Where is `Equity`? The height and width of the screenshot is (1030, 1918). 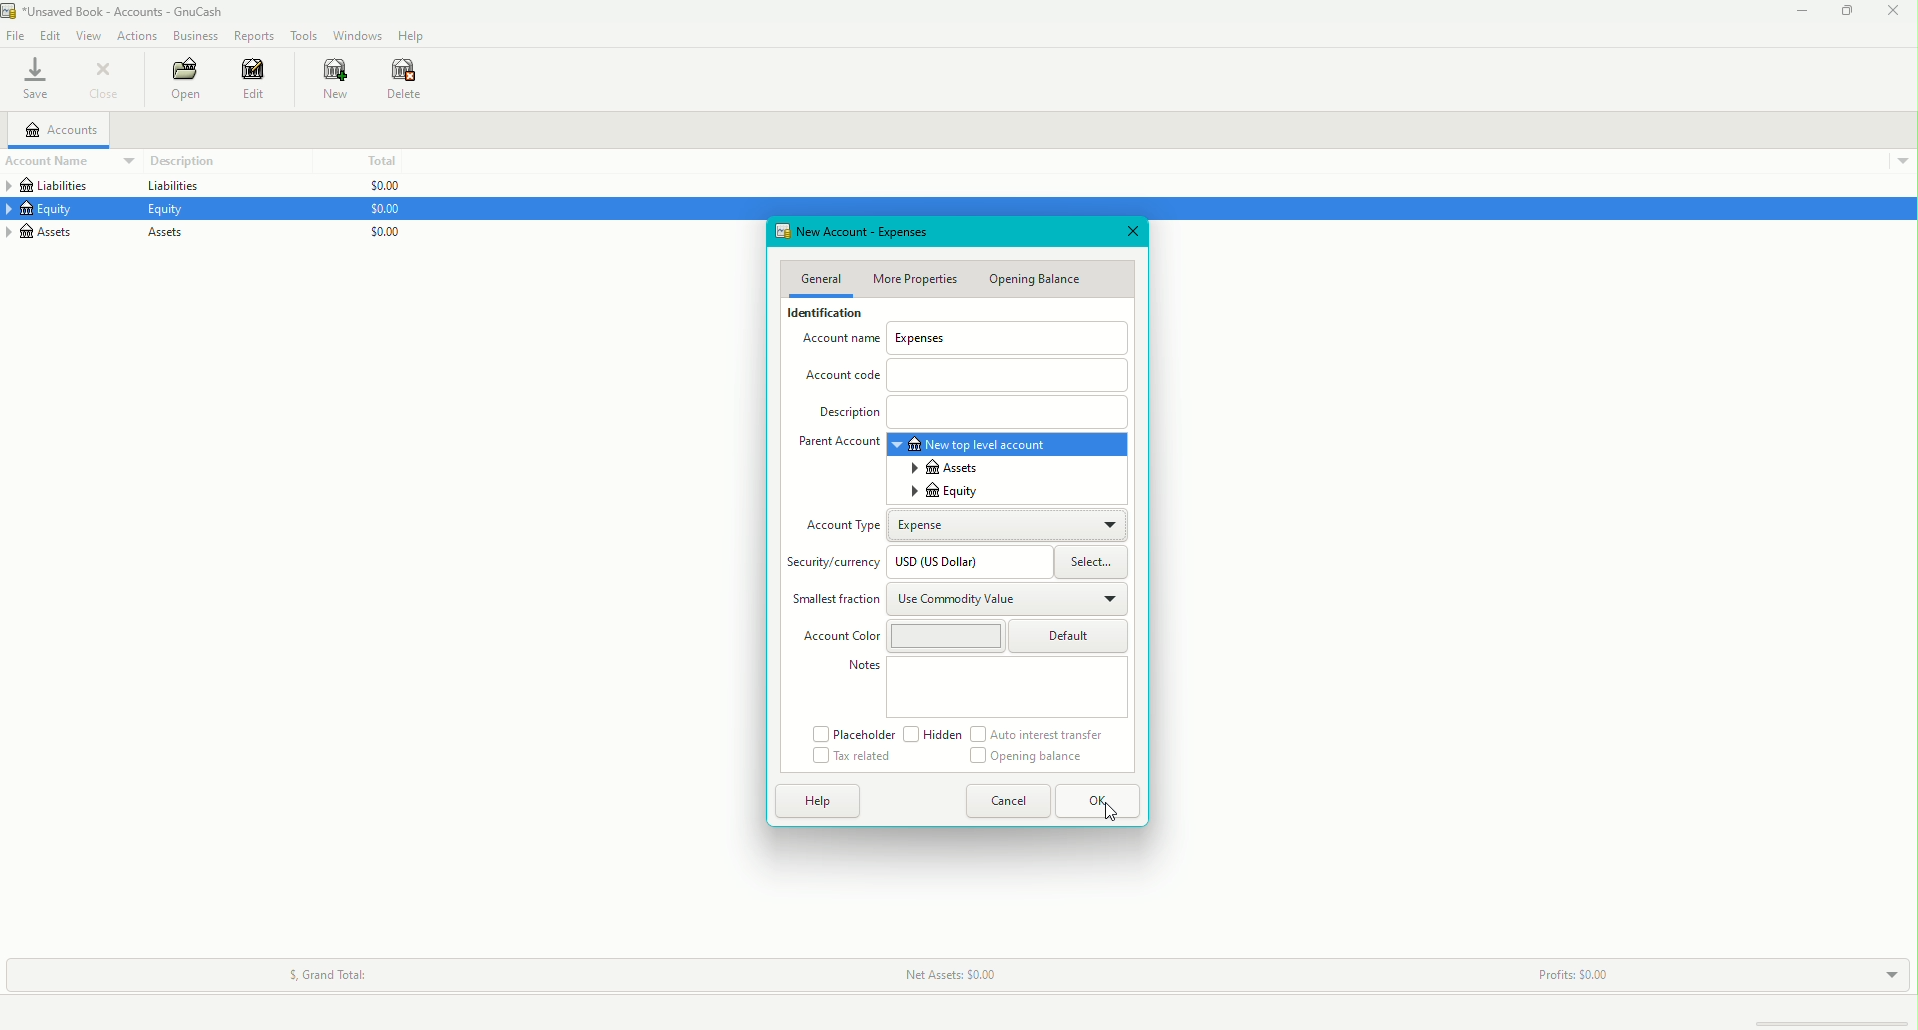 Equity is located at coordinates (51, 211).